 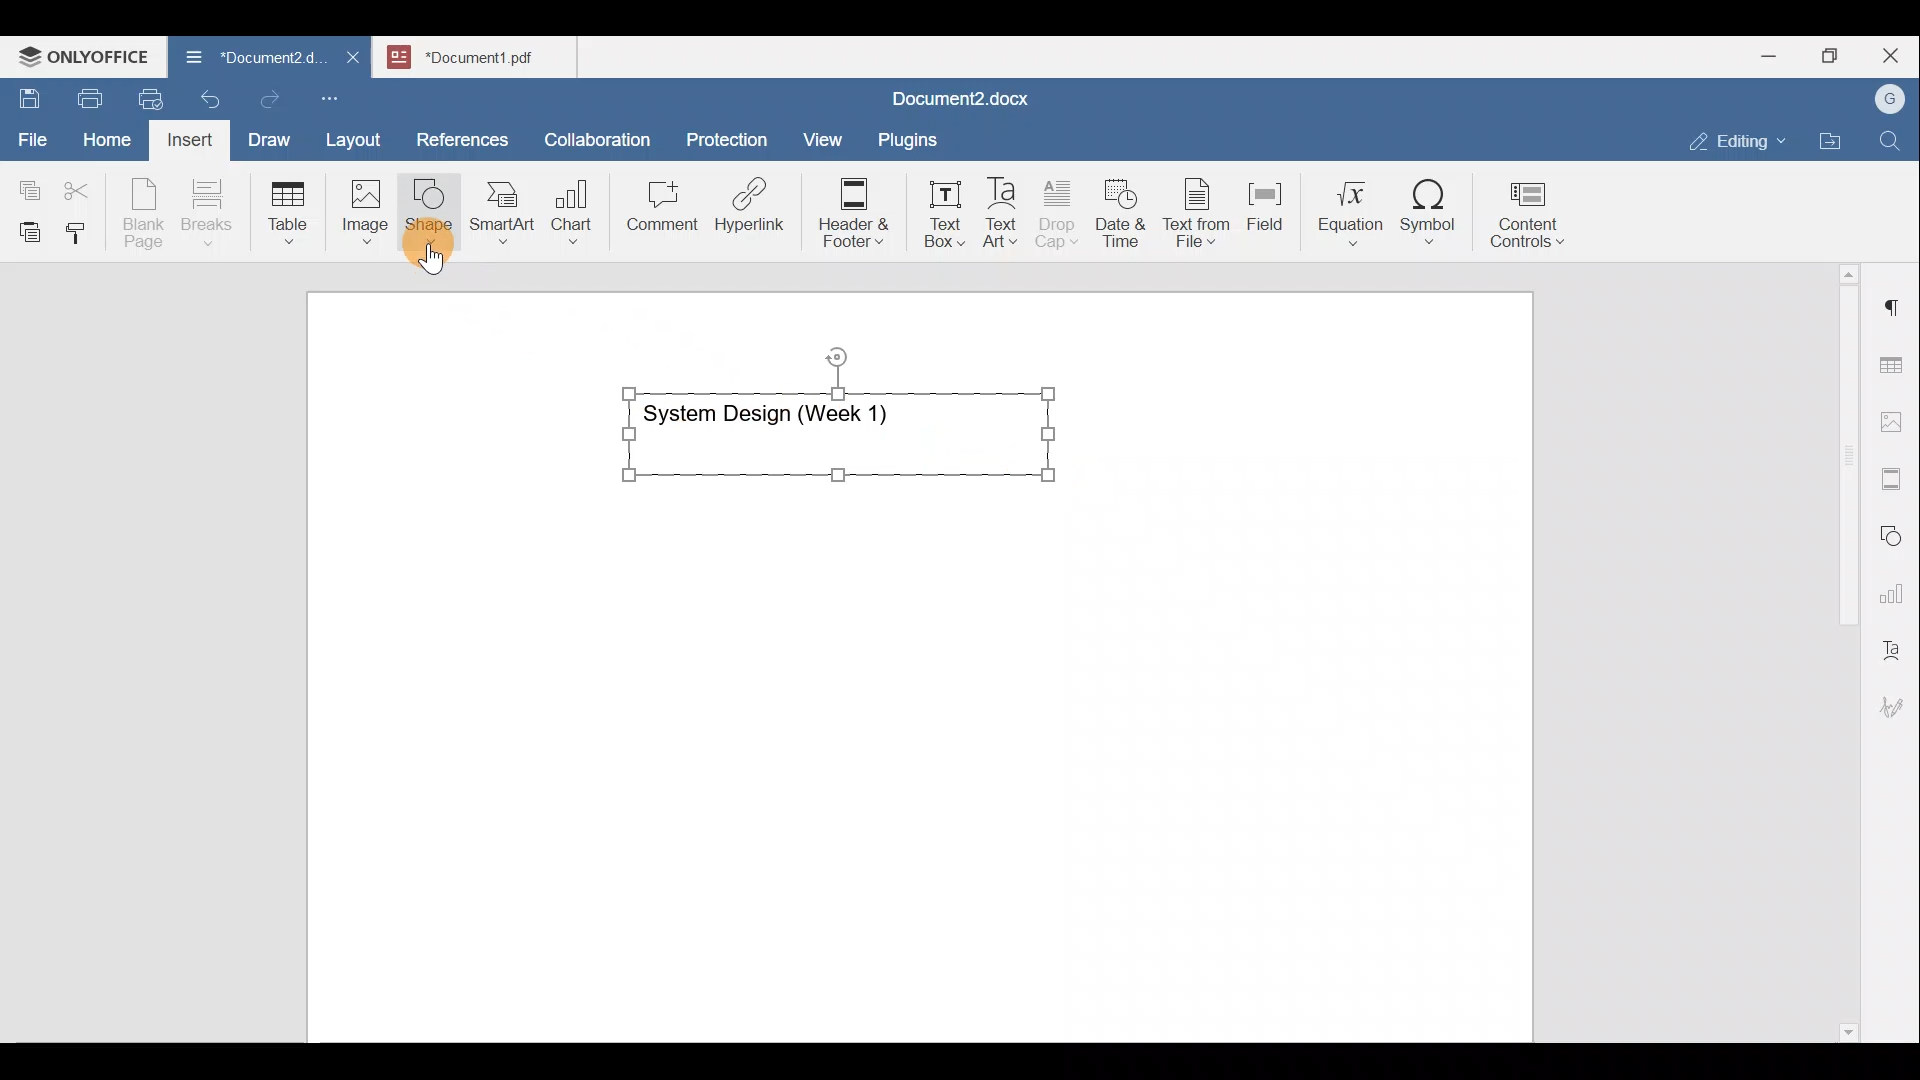 I want to click on Copy style, so click(x=83, y=228).